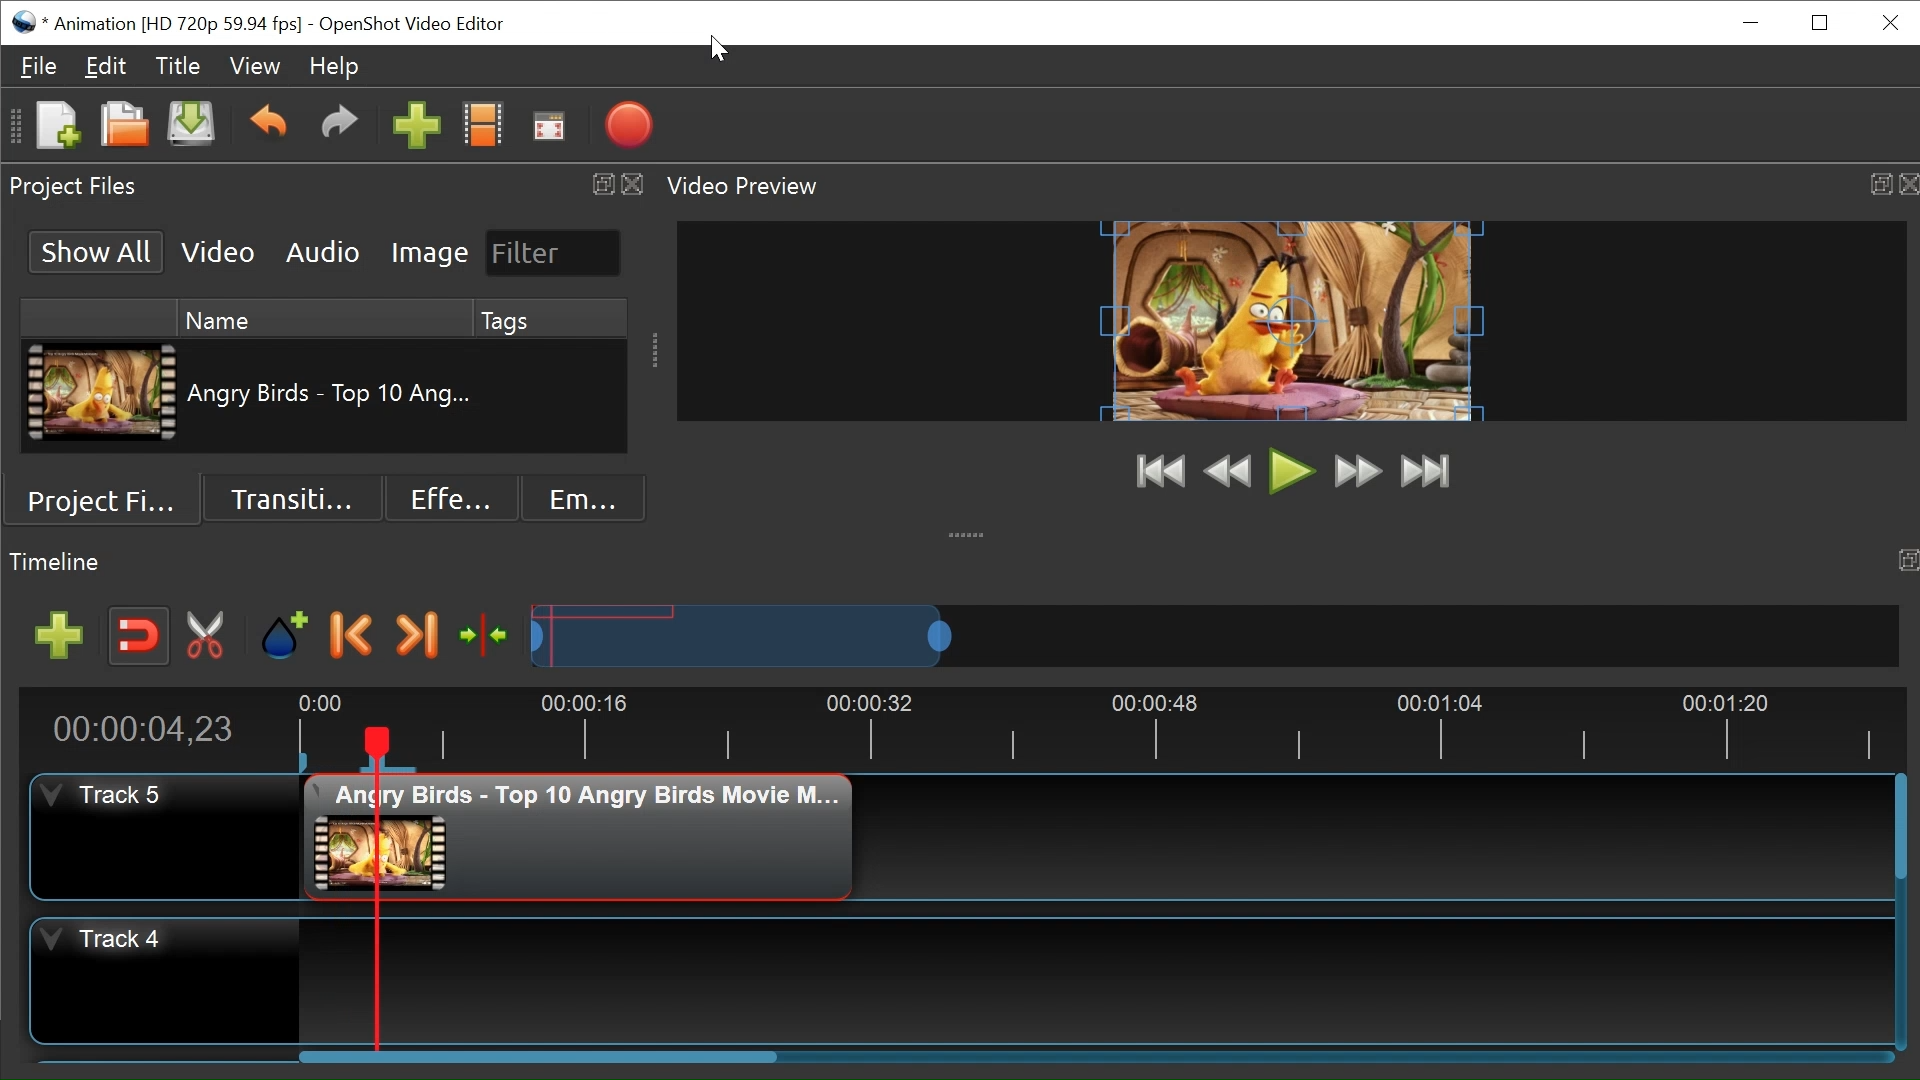 Image resolution: width=1920 pixels, height=1080 pixels. Describe the element at coordinates (1749, 23) in the screenshot. I see `minimize` at that location.